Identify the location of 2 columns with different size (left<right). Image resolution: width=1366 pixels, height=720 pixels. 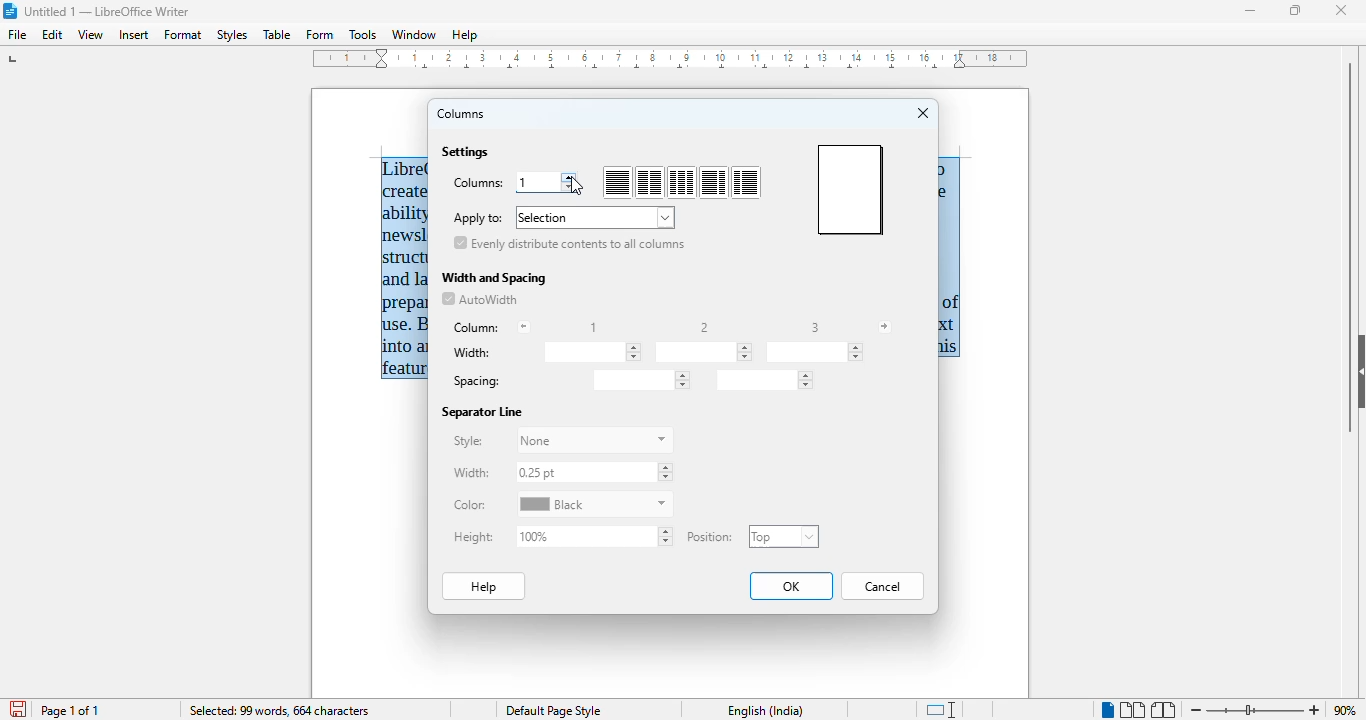
(746, 183).